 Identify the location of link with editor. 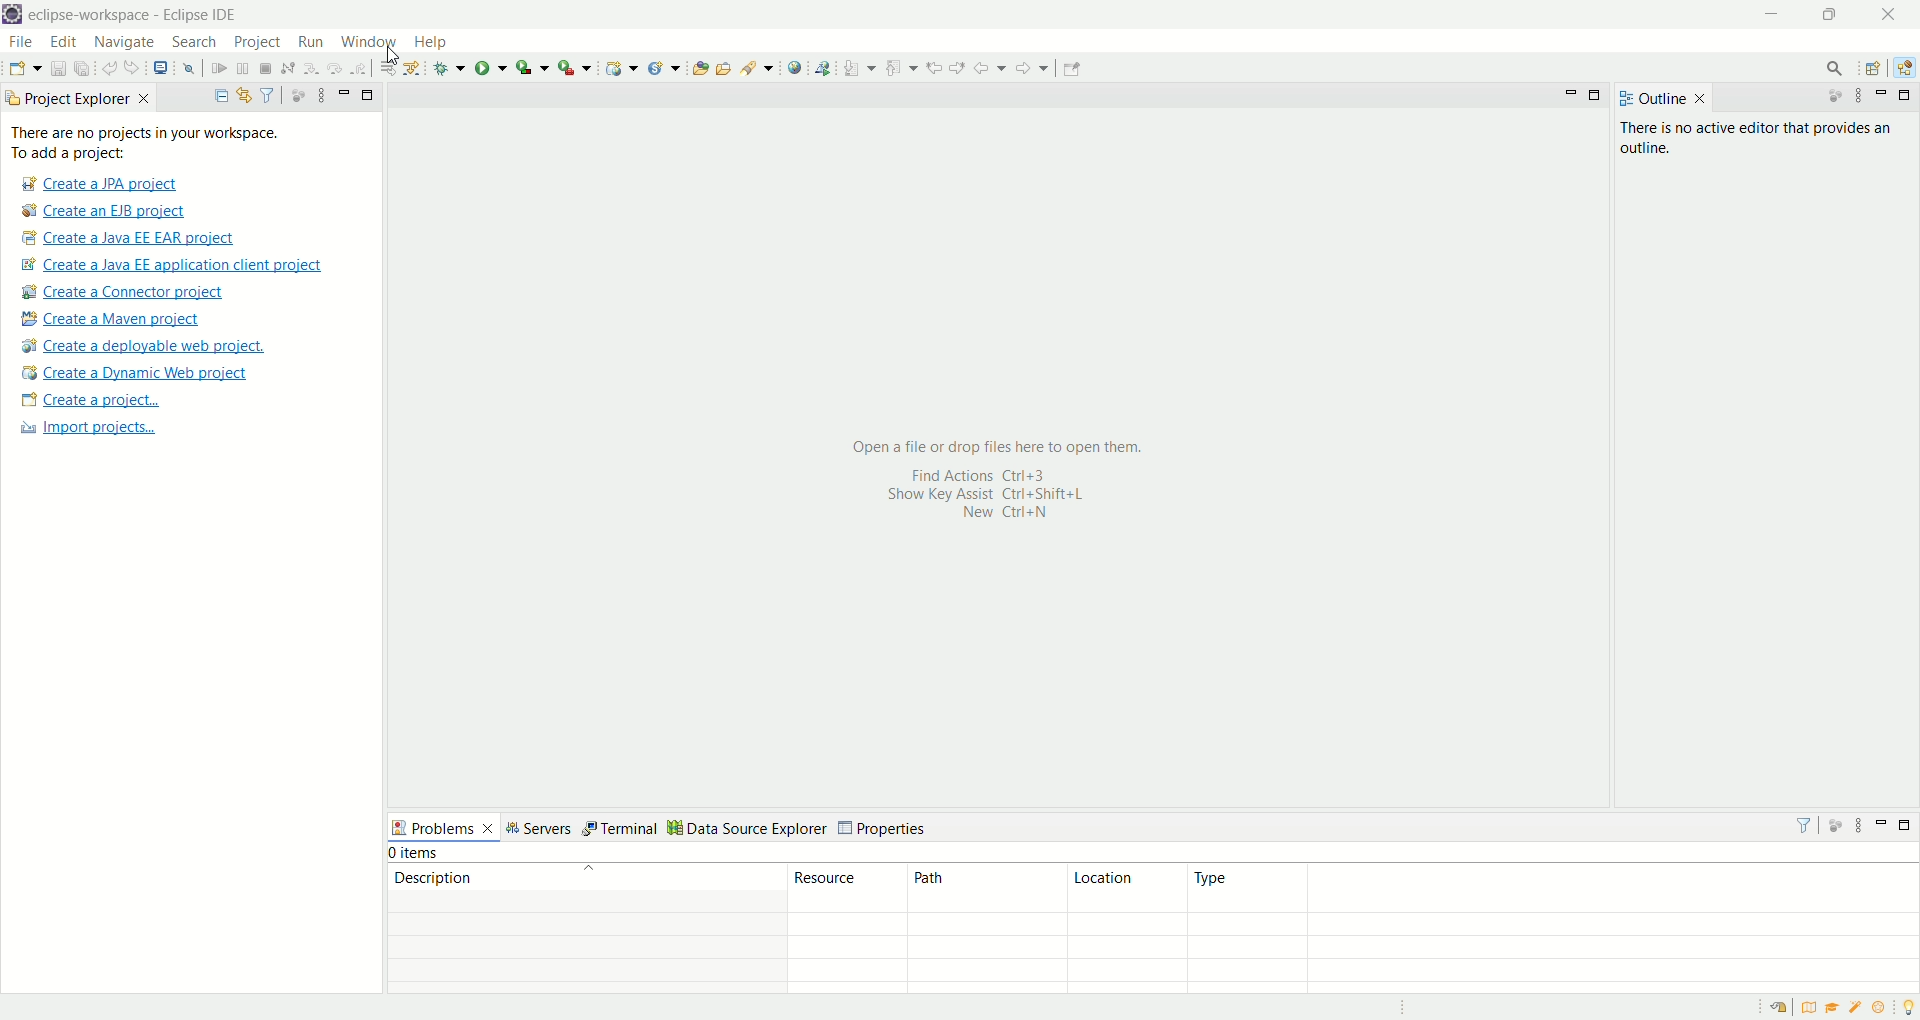
(243, 93).